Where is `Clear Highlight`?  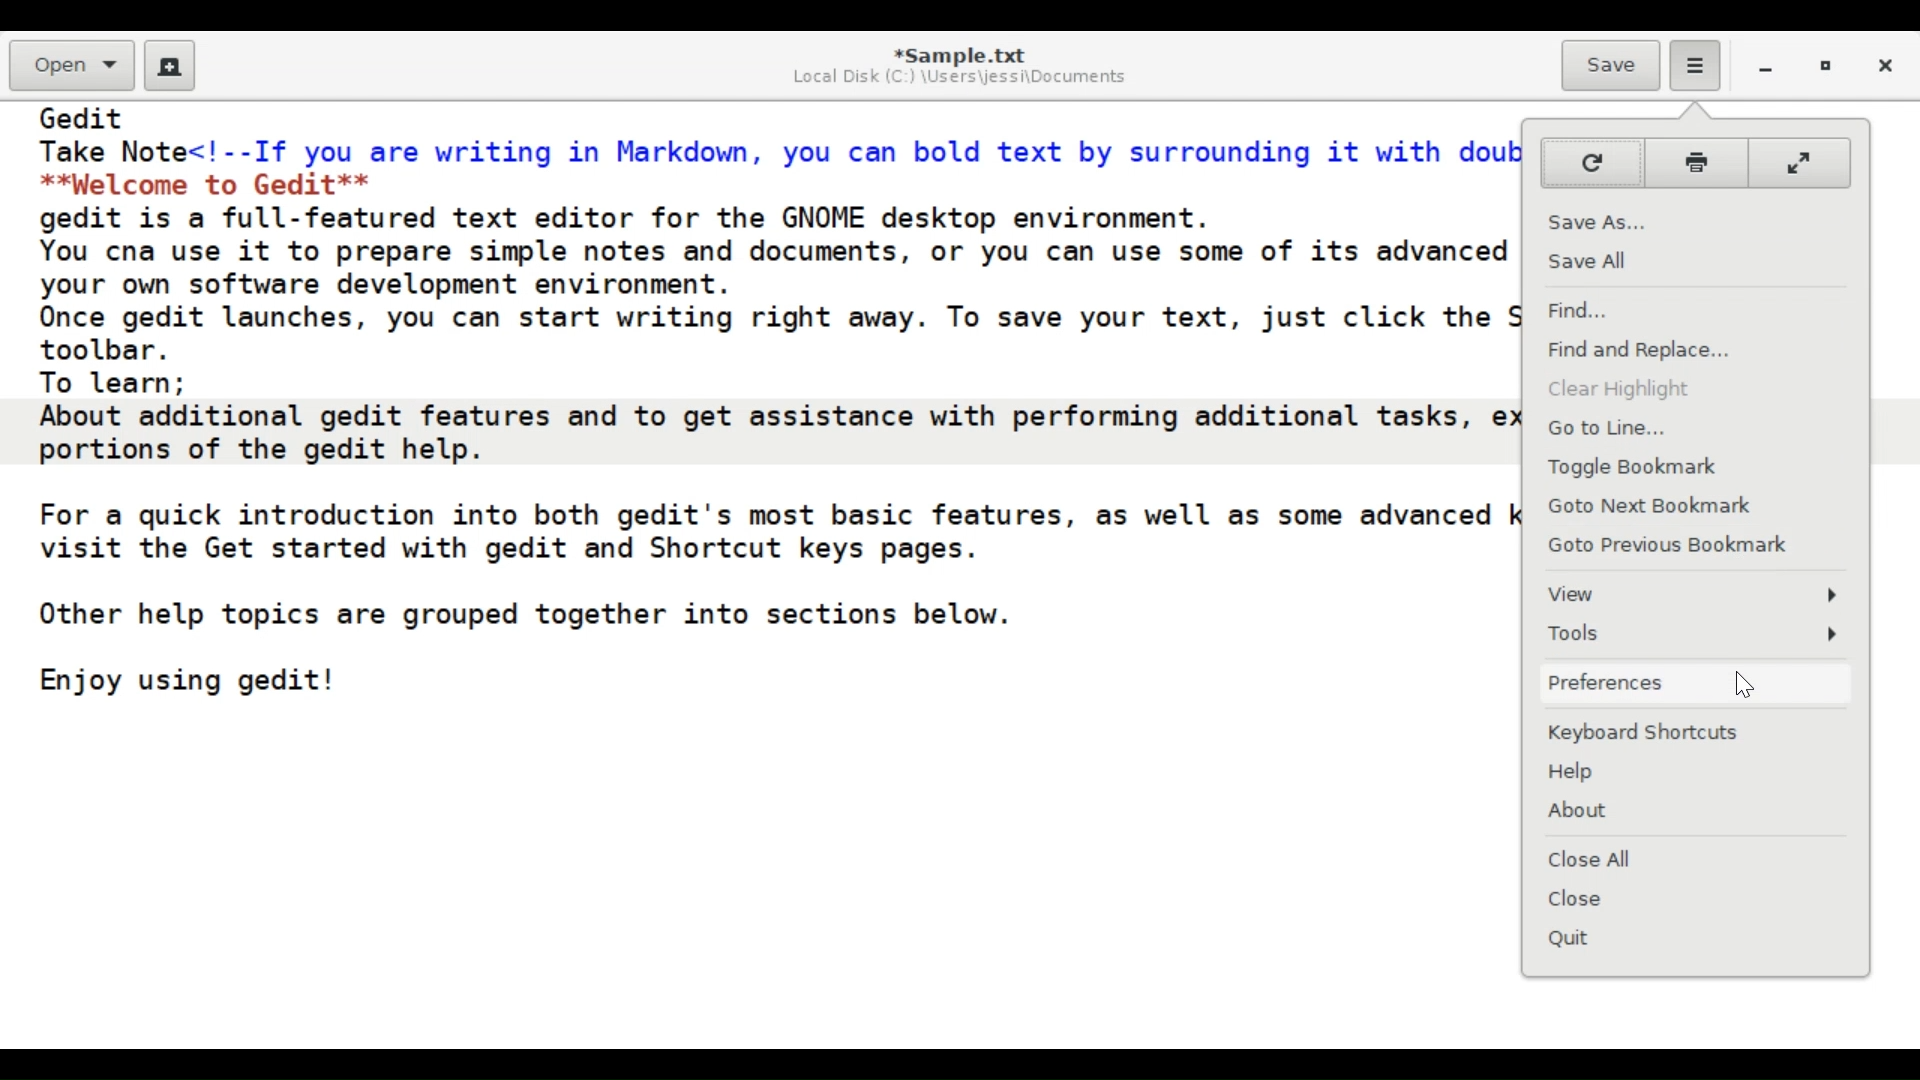
Clear Highlight is located at coordinates (1695, 389).